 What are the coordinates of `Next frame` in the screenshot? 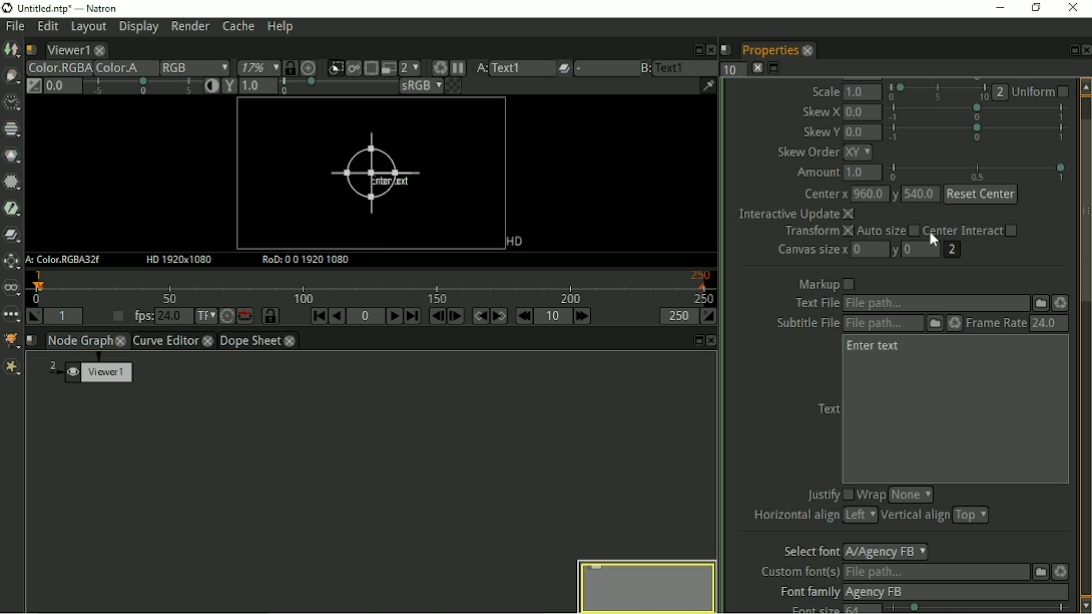 It's located at (455, 316).